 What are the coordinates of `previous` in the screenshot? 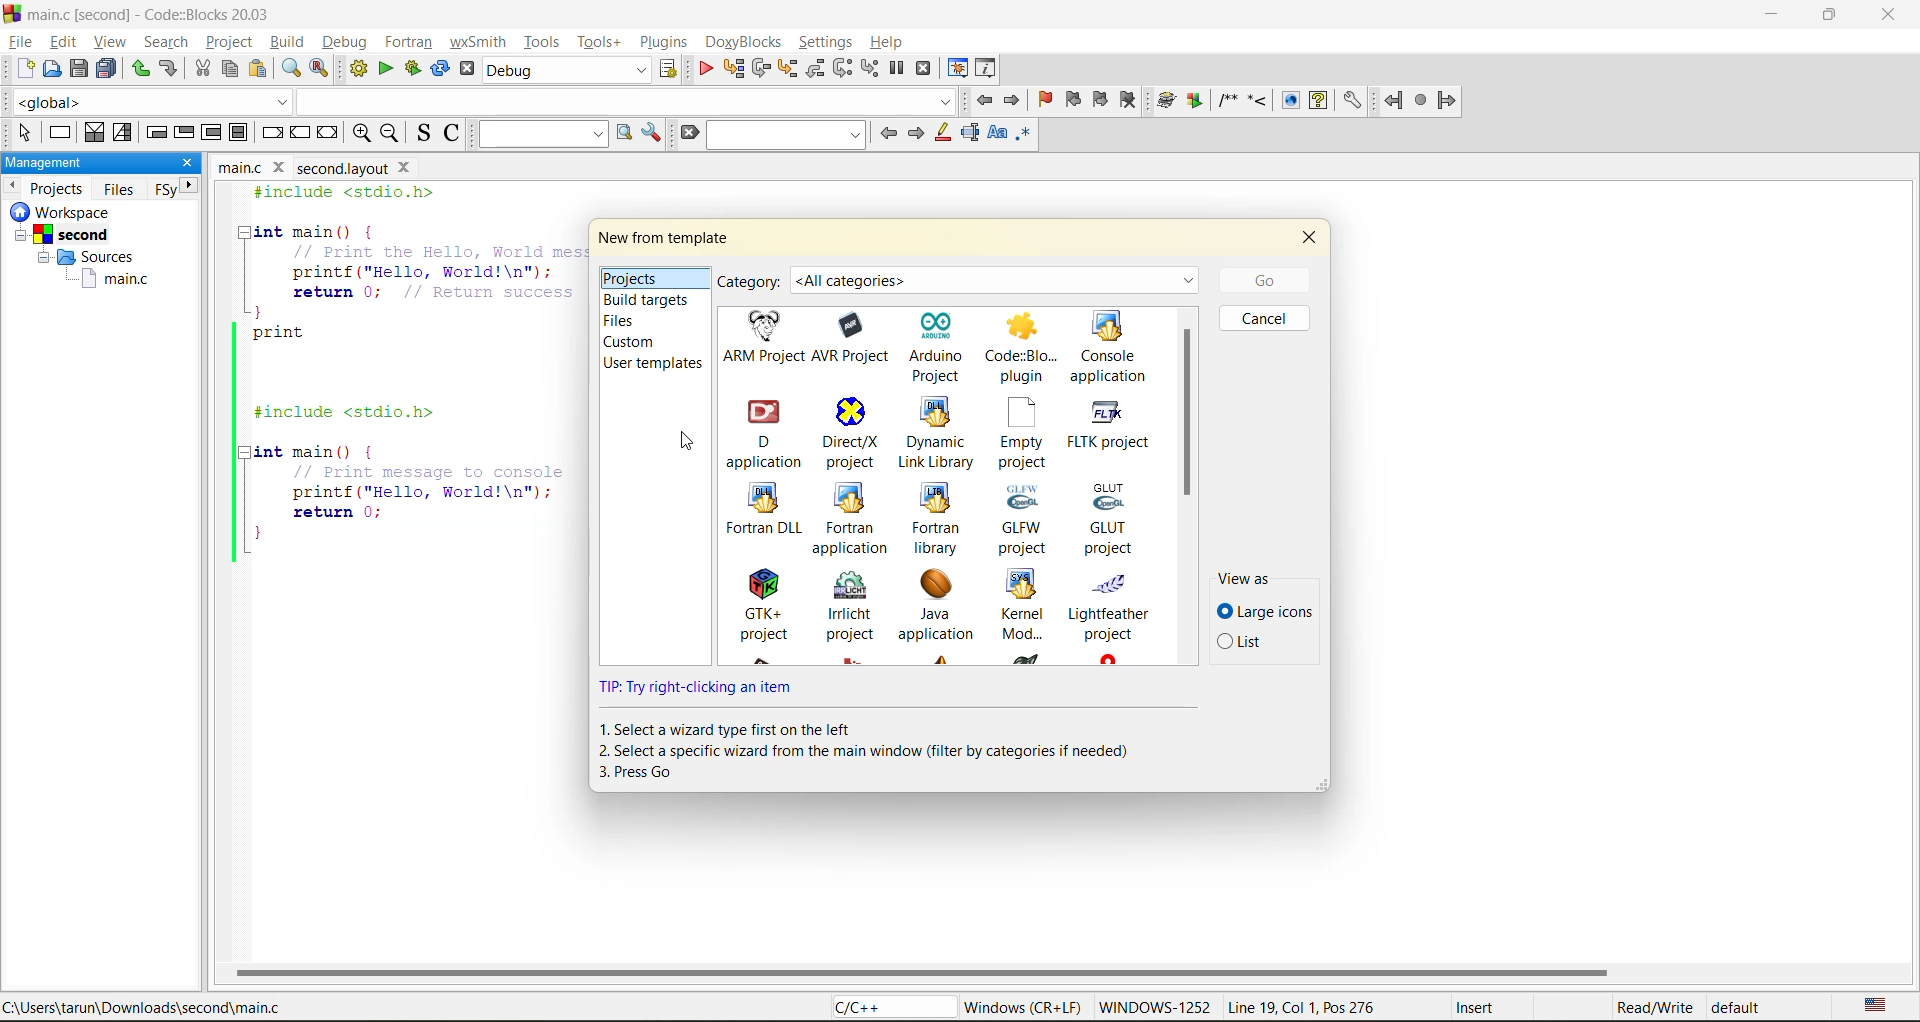 It's located at (12, 184).